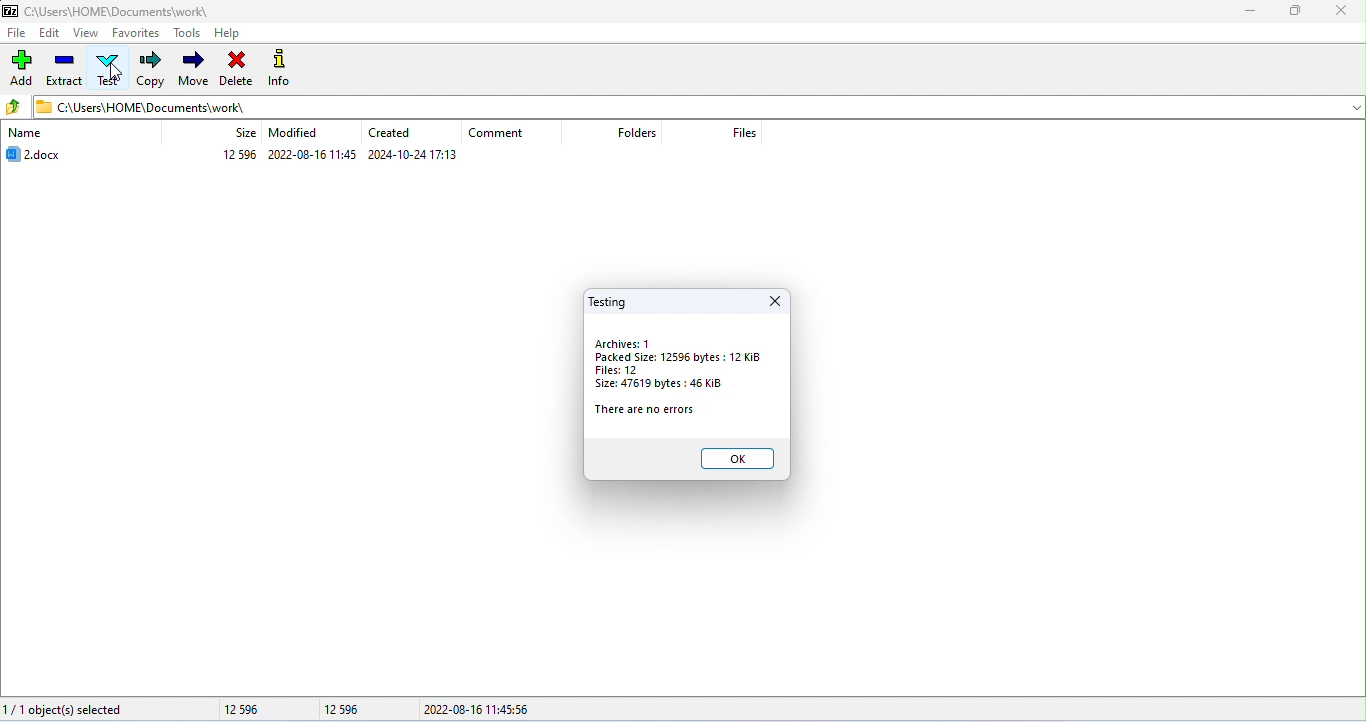 The height and width of the screenshot is (722, 1366). I want to click on 12596, so click(259, 710).